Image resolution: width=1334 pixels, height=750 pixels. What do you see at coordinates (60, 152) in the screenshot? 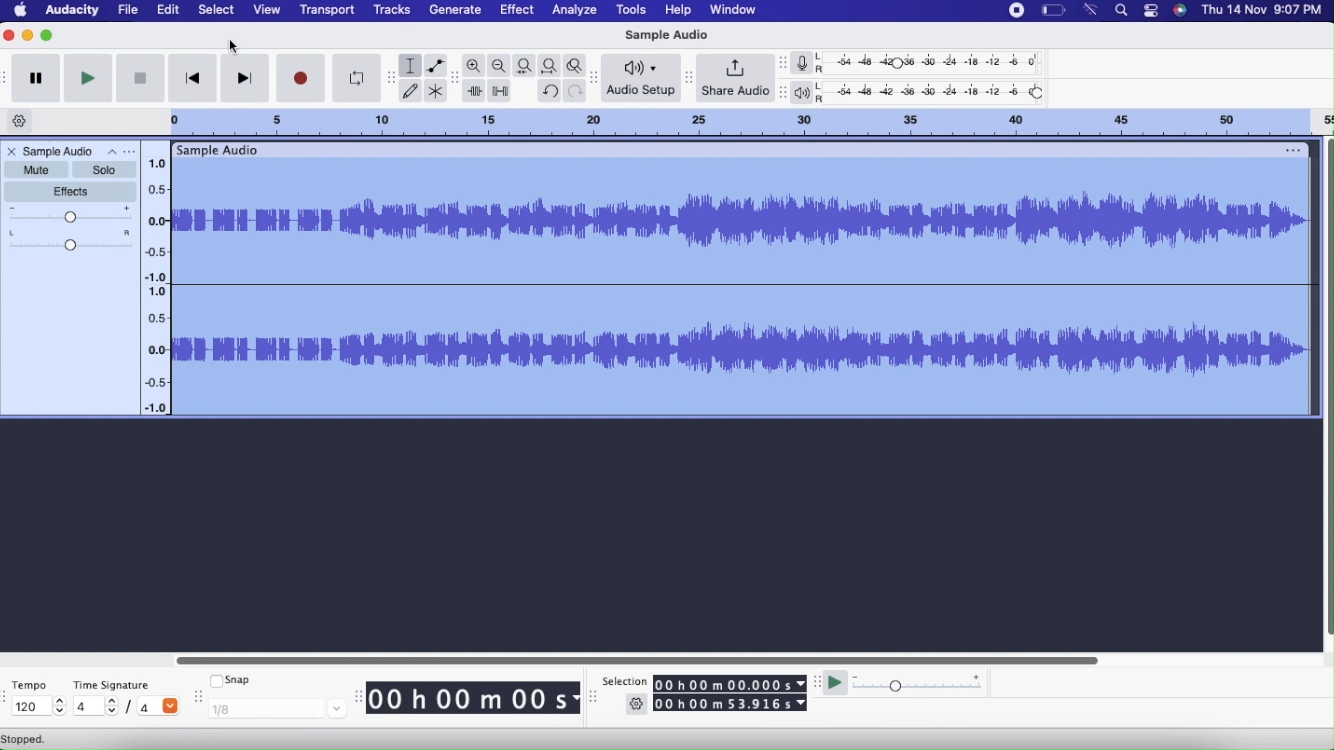
I see `Sample Audio` at bounding box center [60, 152].